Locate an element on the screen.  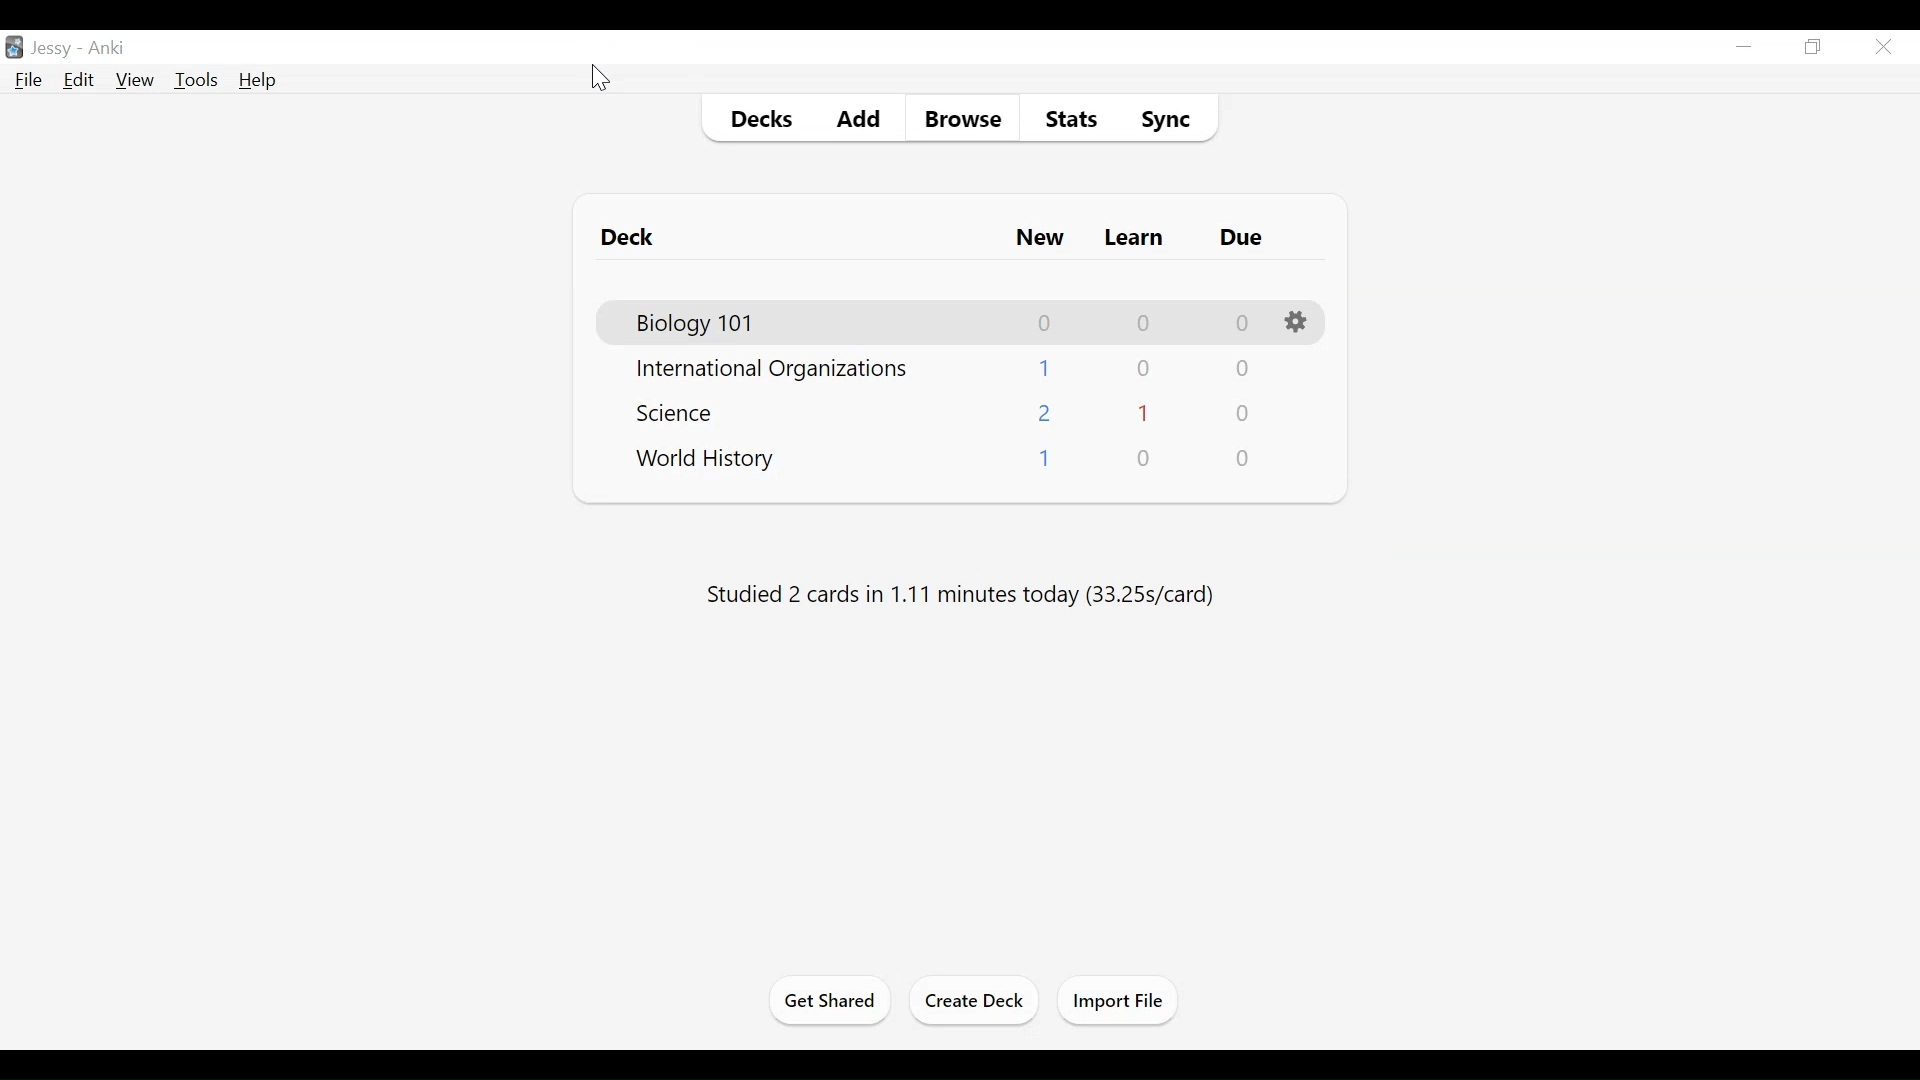
Anki Desktop icon is located at coordinates (14, 48).